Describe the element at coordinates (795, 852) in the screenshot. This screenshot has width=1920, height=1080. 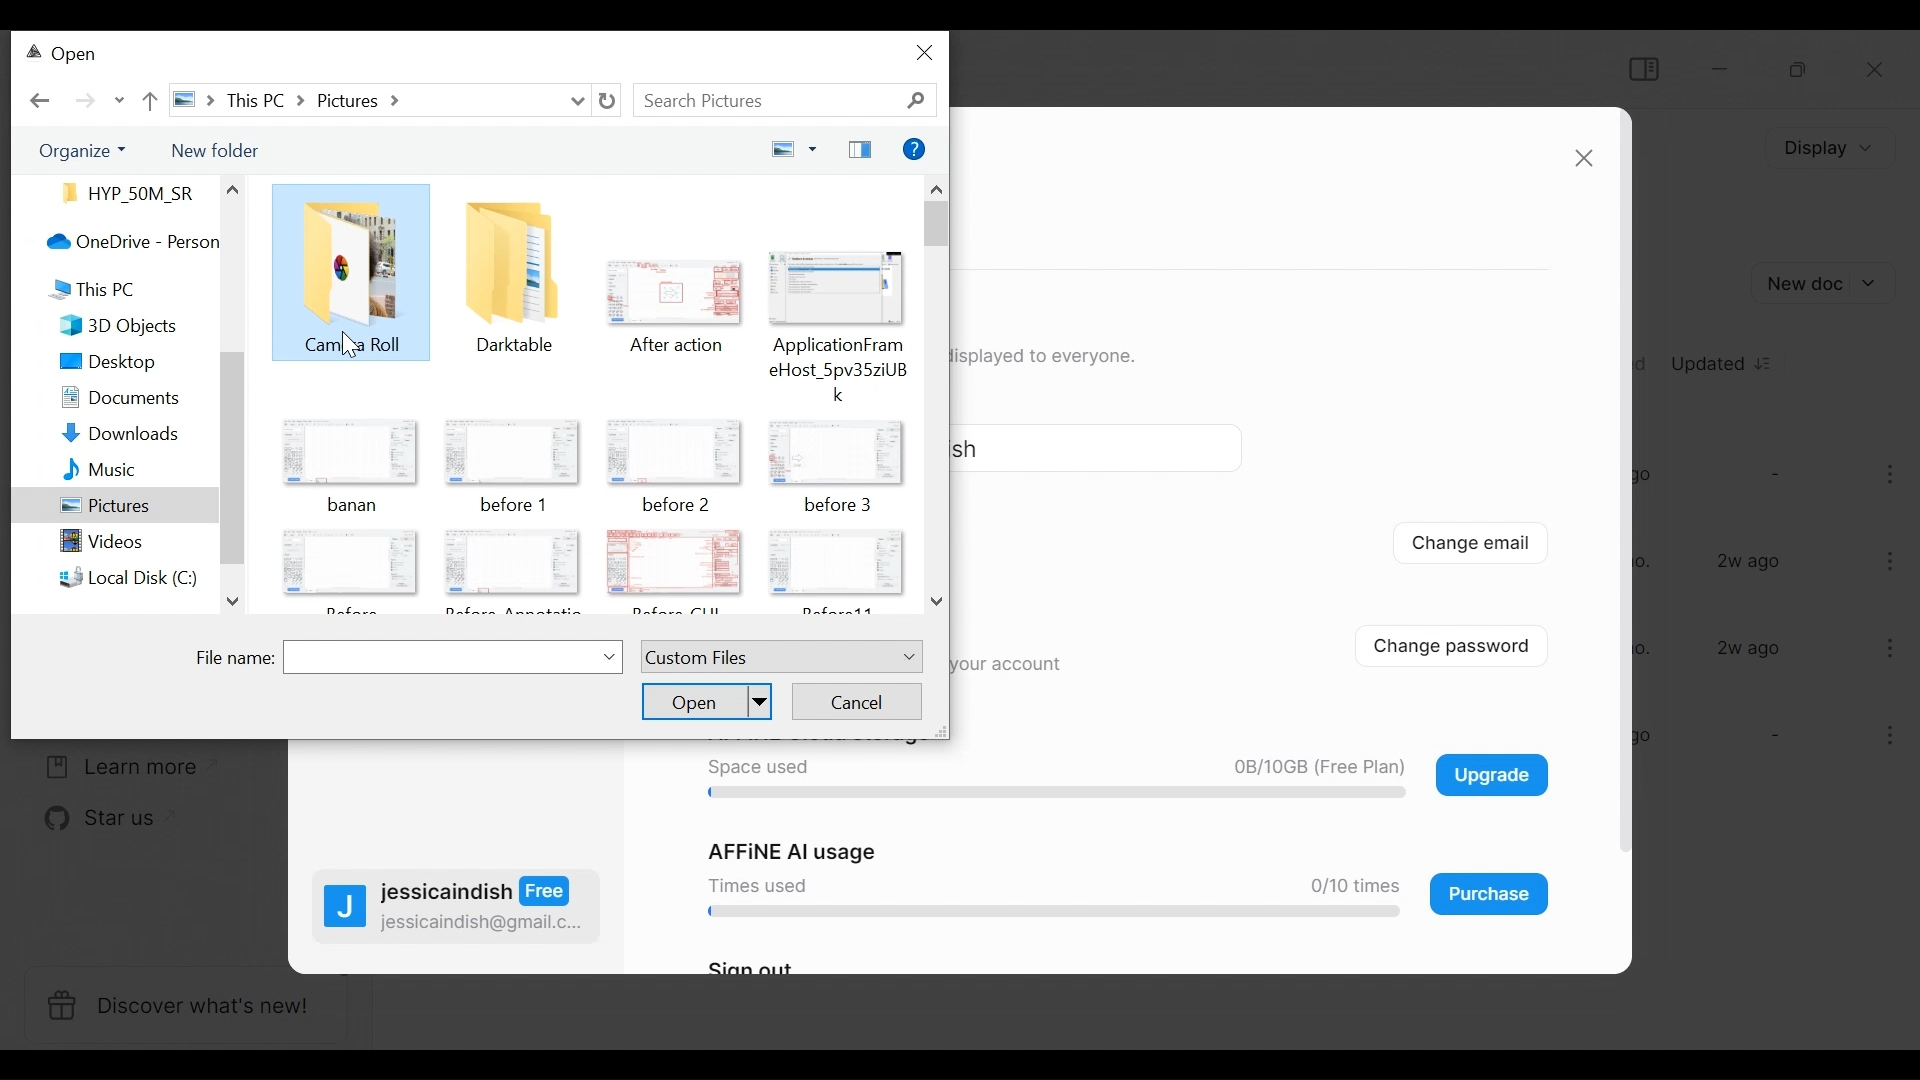
I see `AFFiNE AI usage` at that location.